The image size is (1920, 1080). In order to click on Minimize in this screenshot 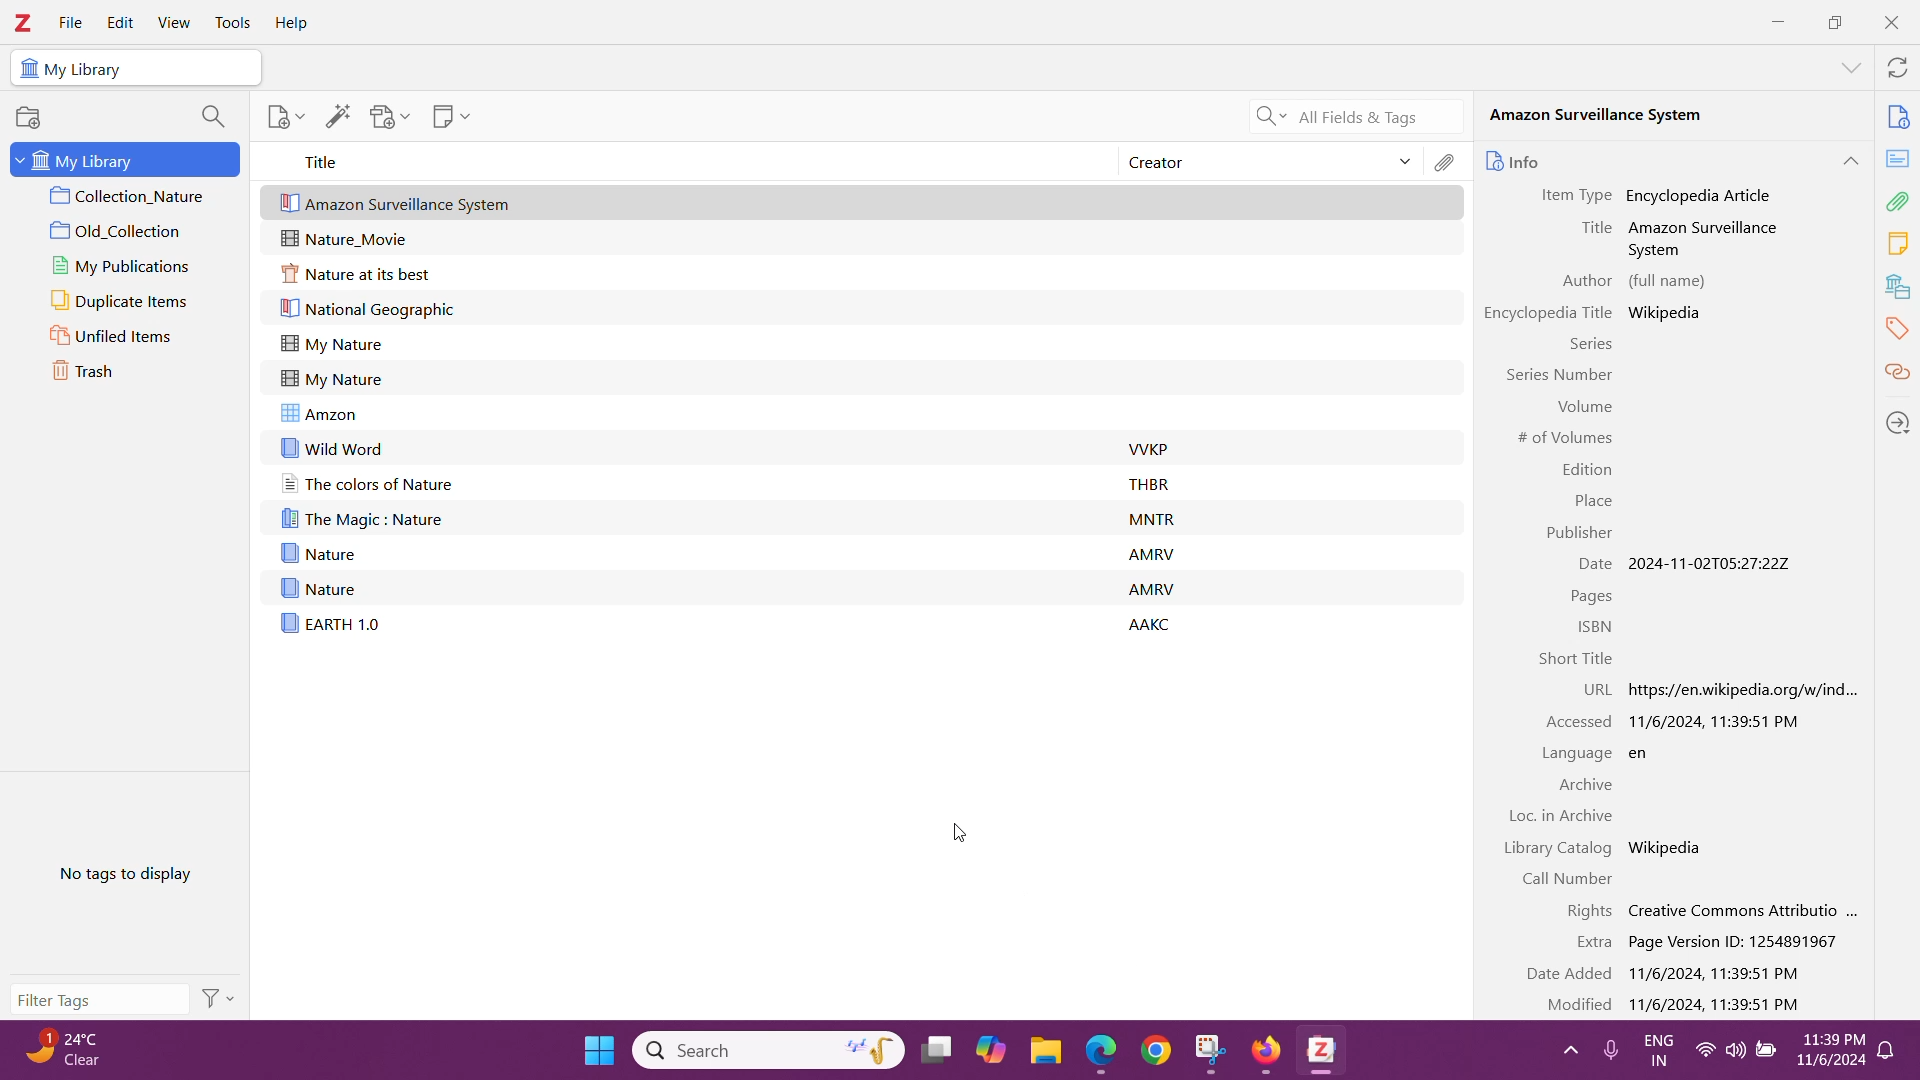, I will do `click(1777, 18)`.